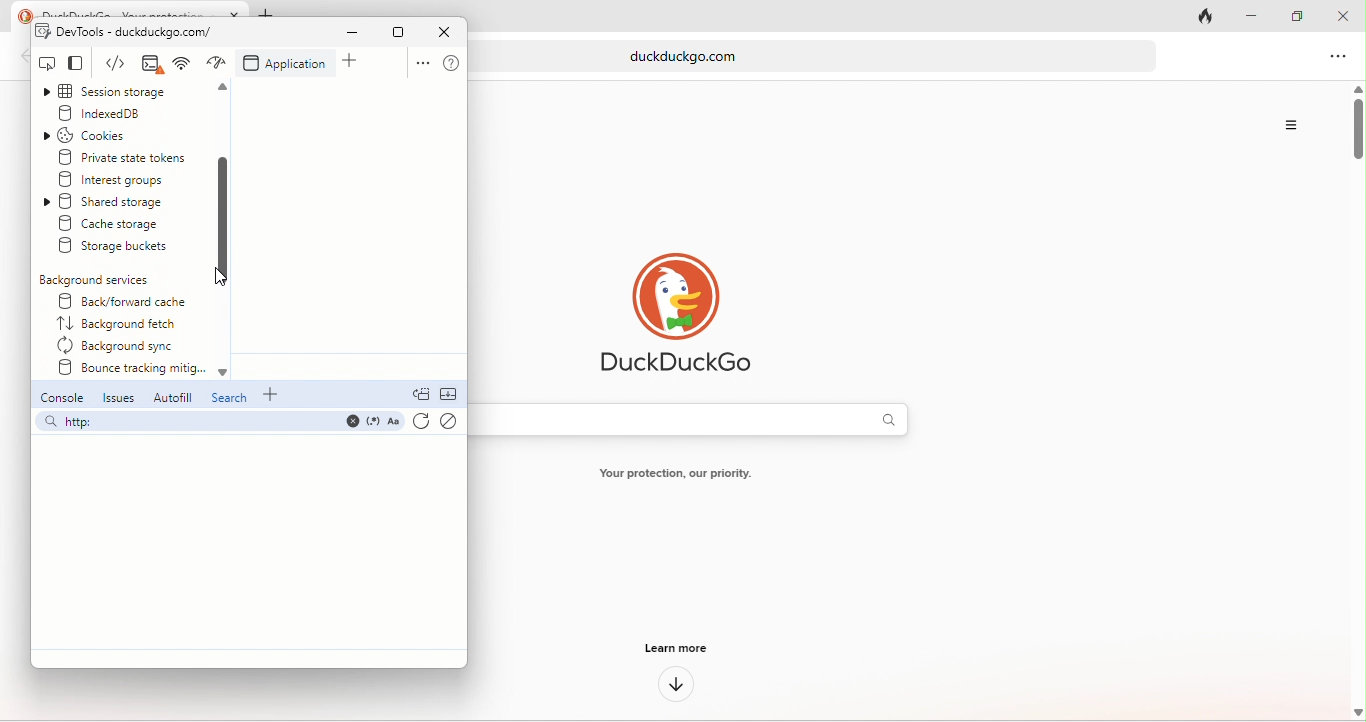 The image size is (1366, 722). What do you see at coordinates (170, 397) in the screenshot?
I see `autofill` at bounding box center [170, 397].